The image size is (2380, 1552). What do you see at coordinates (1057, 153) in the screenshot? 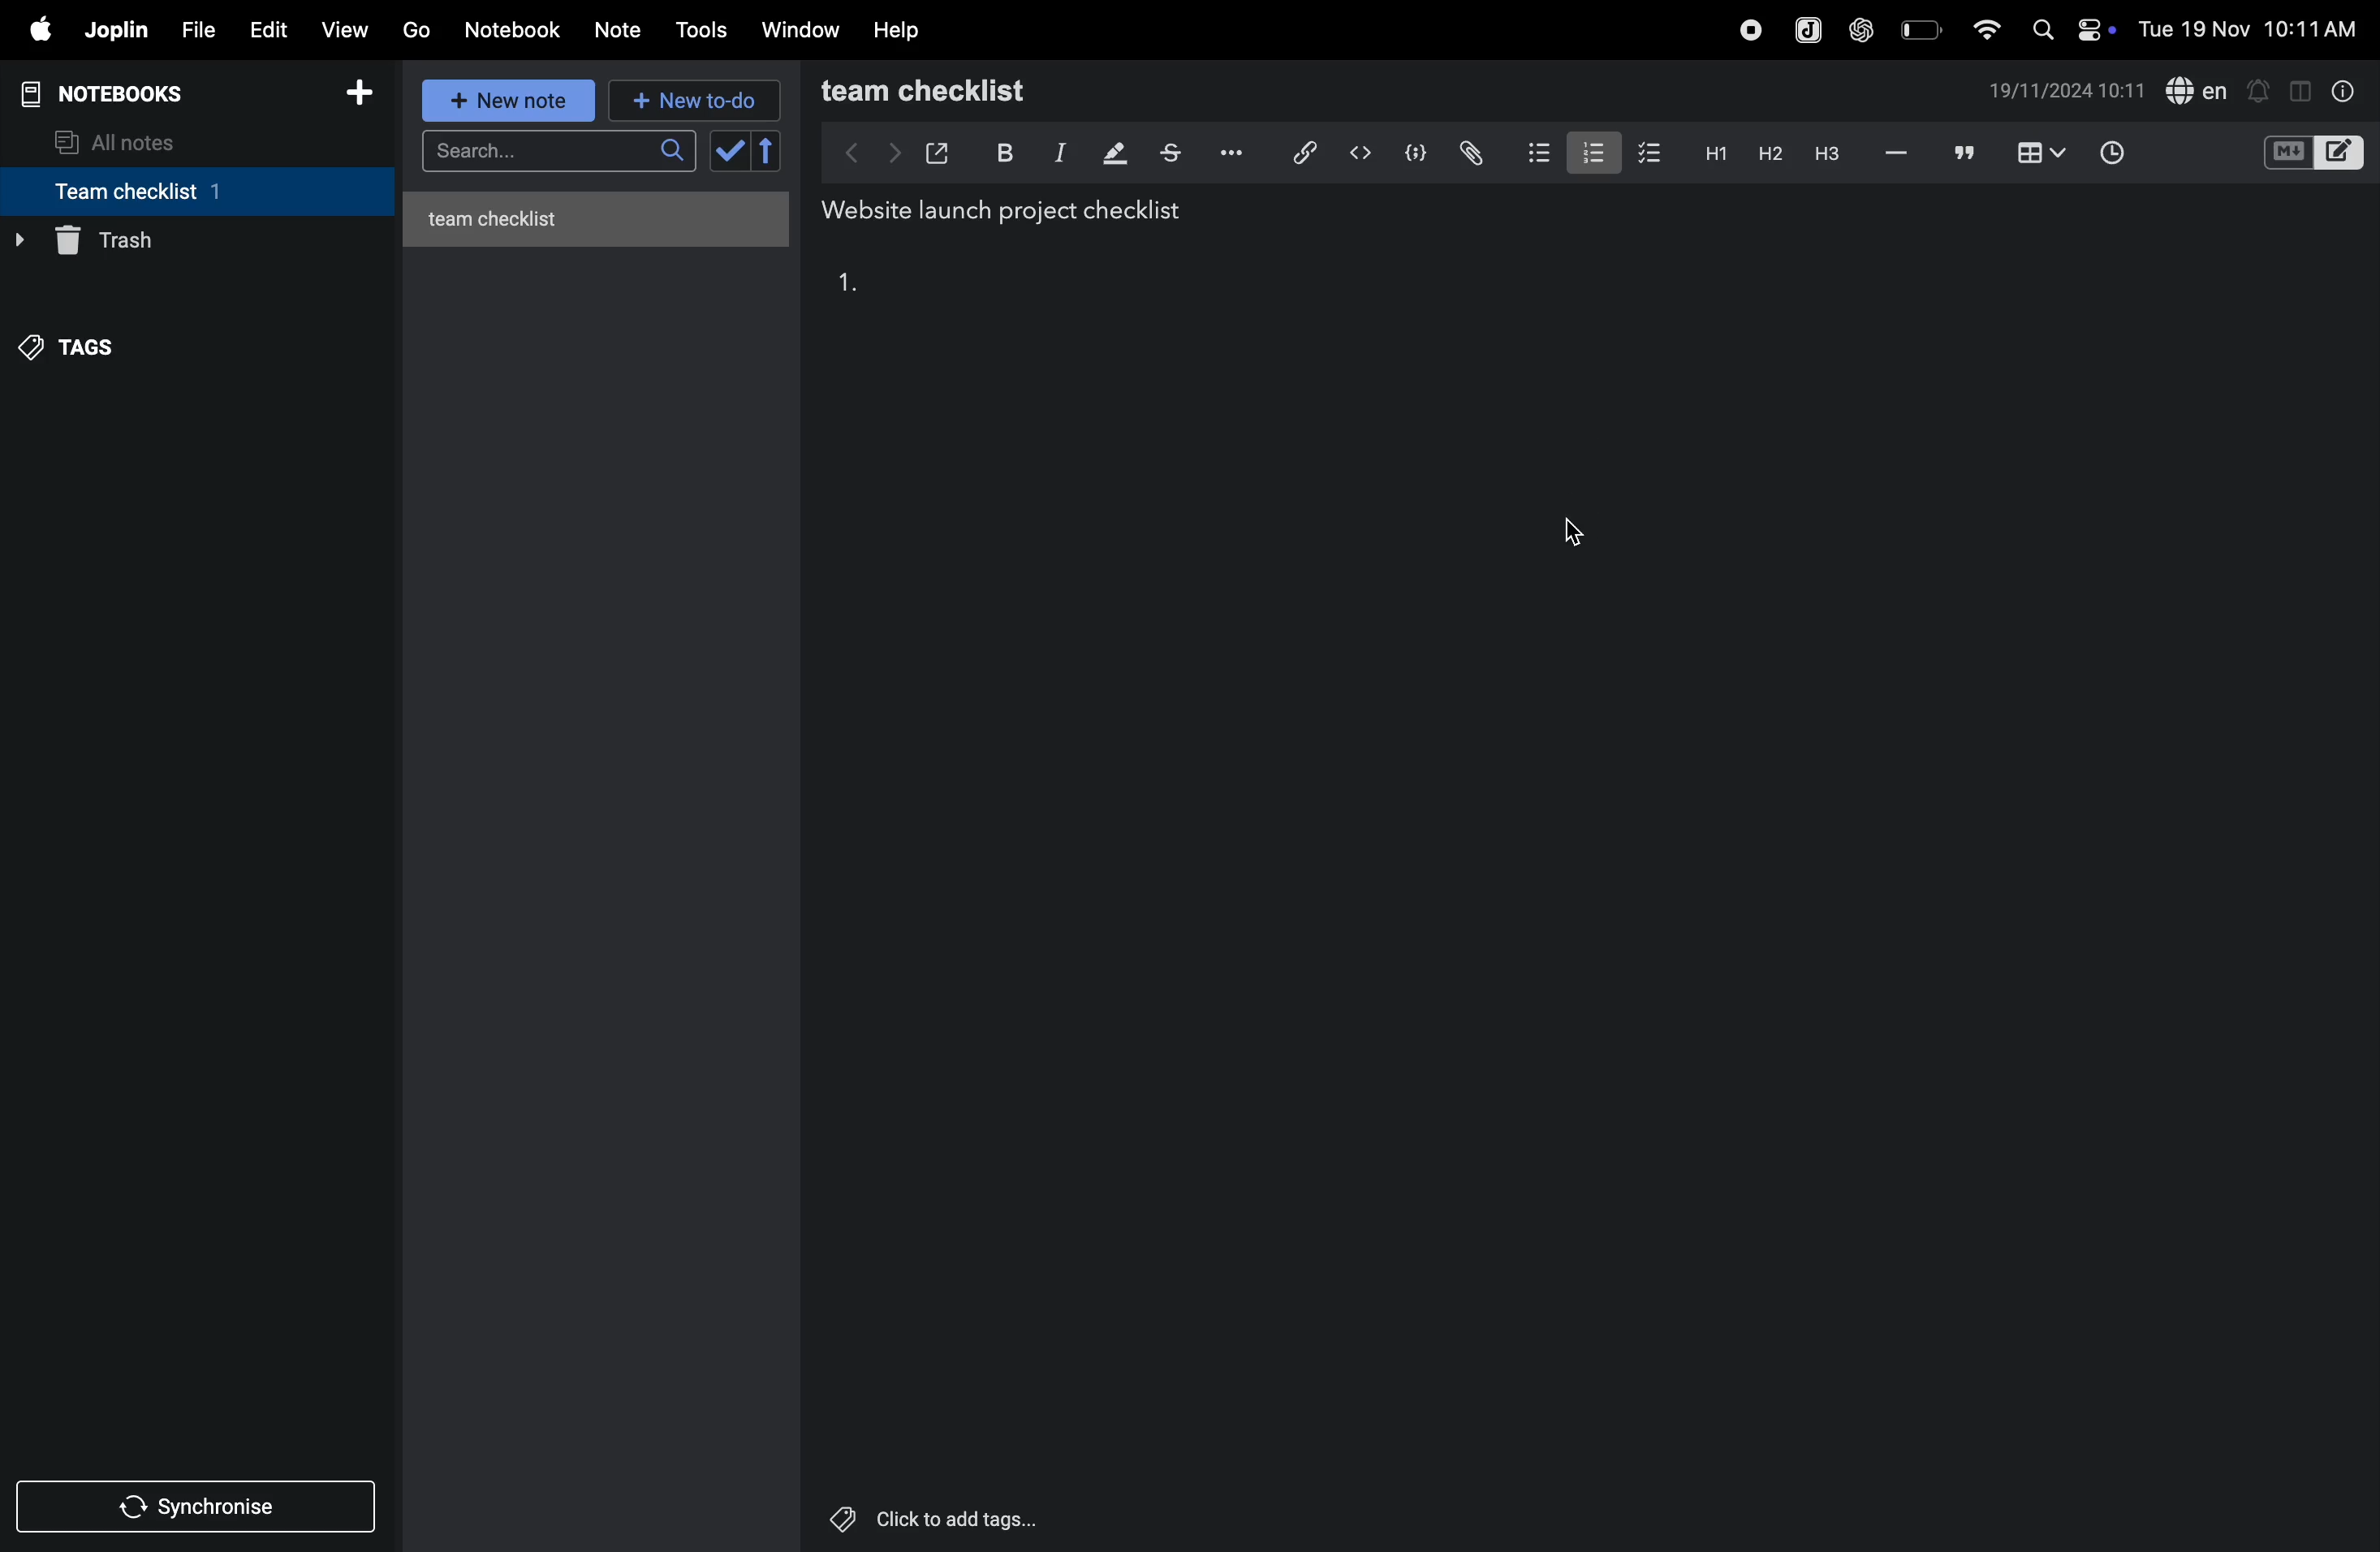
I see `itallic` at bounding box center [1057, 153].